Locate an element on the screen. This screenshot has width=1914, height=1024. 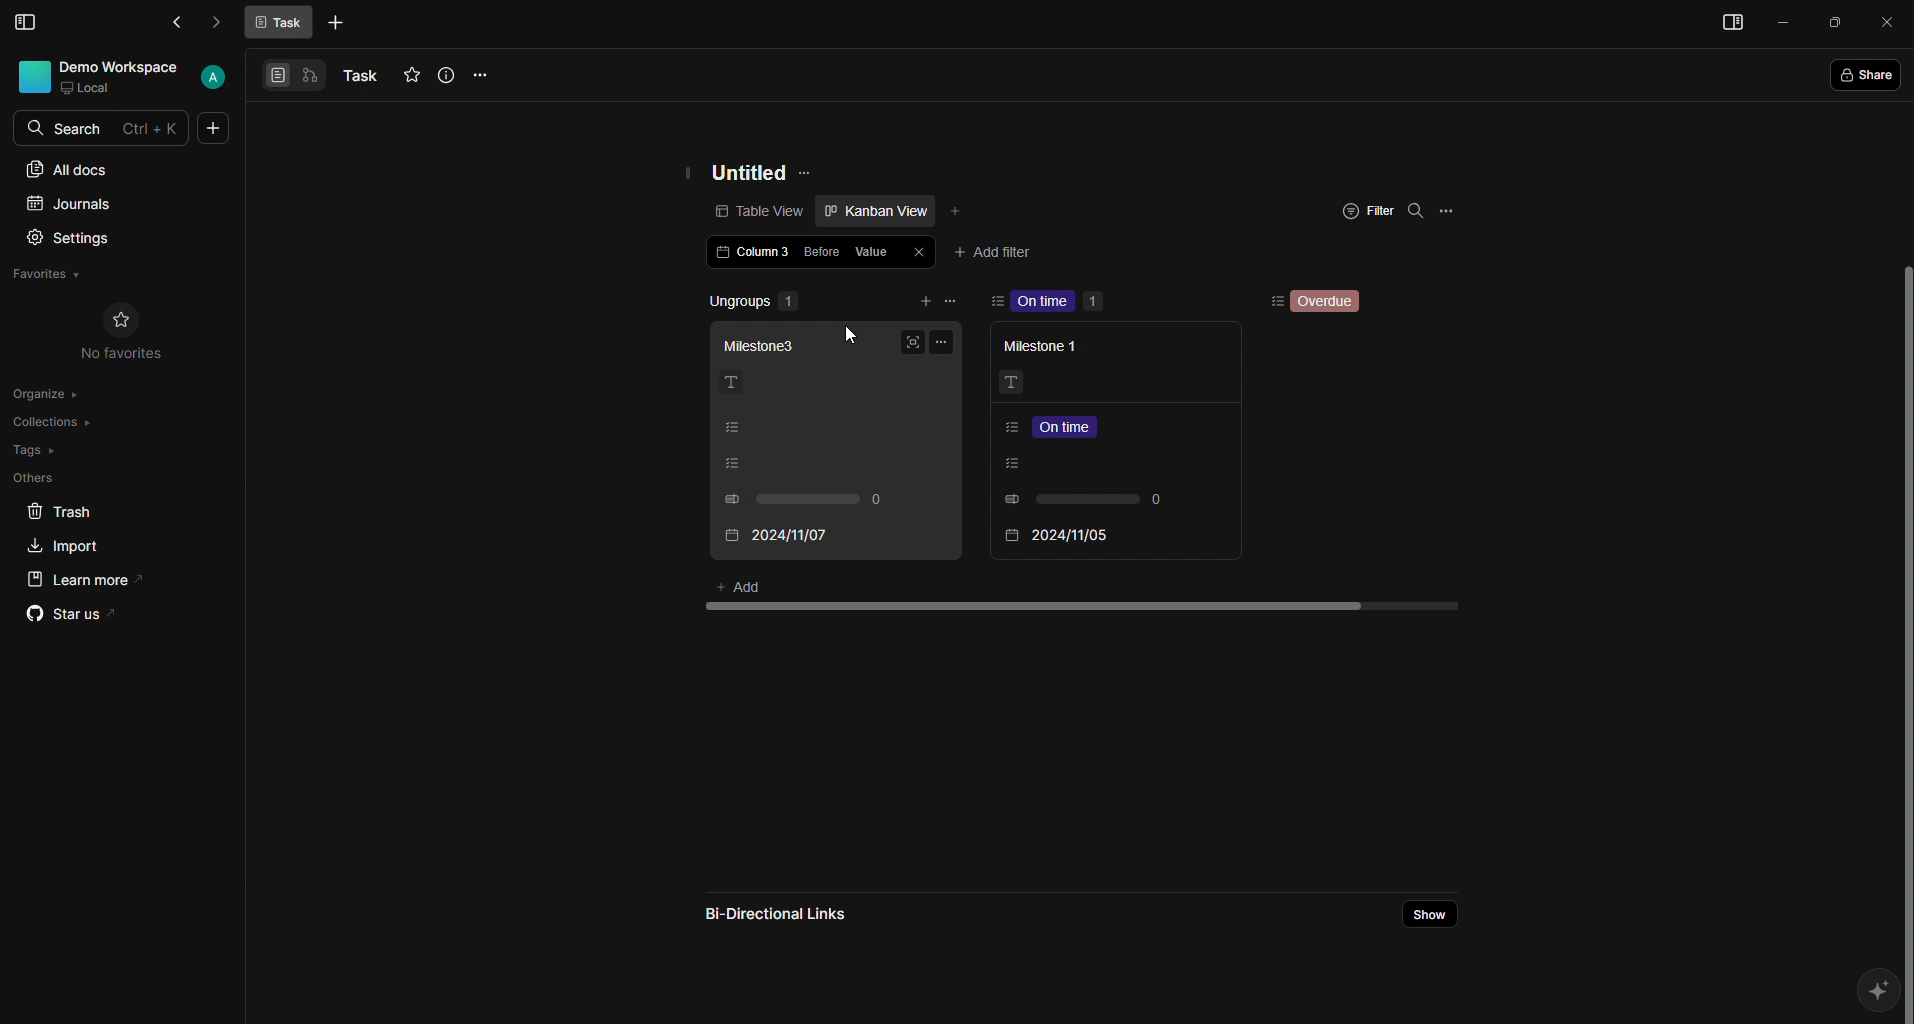
add is located at coordinates (925, 299).